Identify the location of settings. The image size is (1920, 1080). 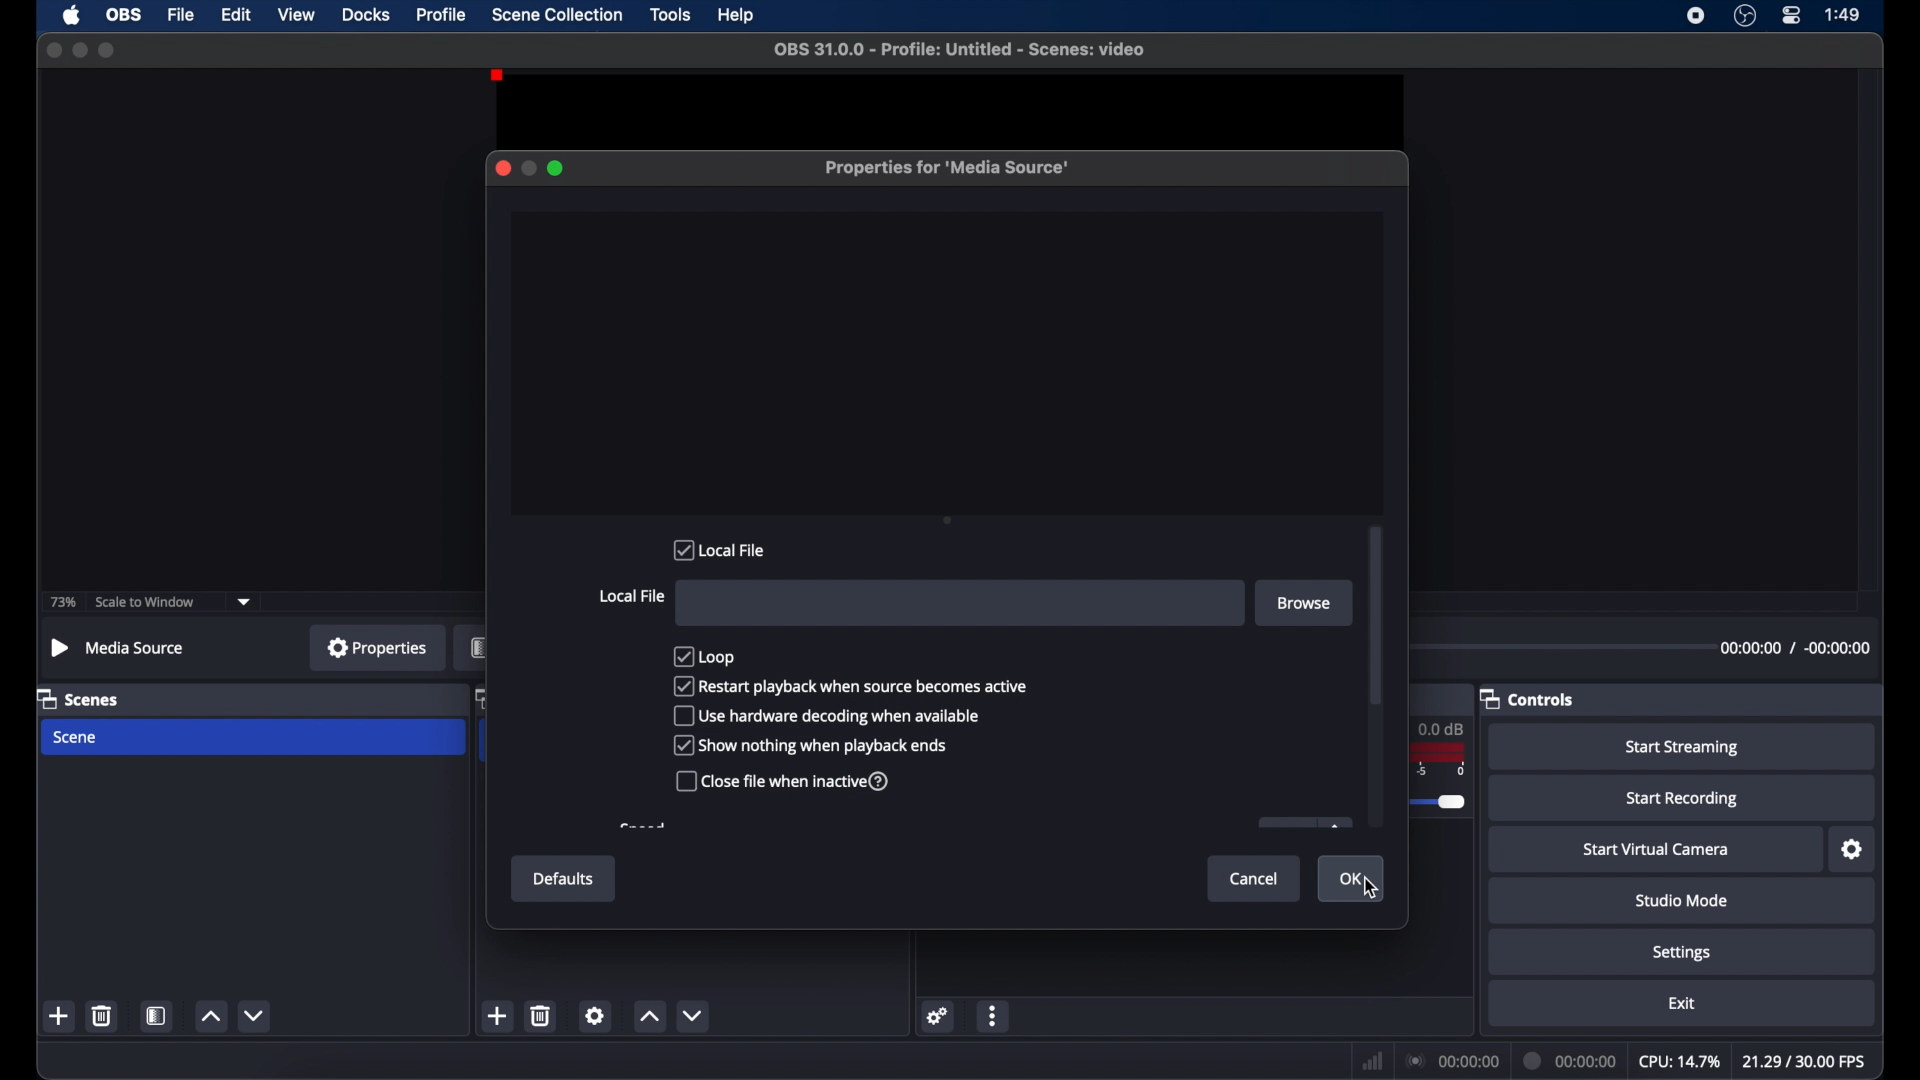
(1853, 849).